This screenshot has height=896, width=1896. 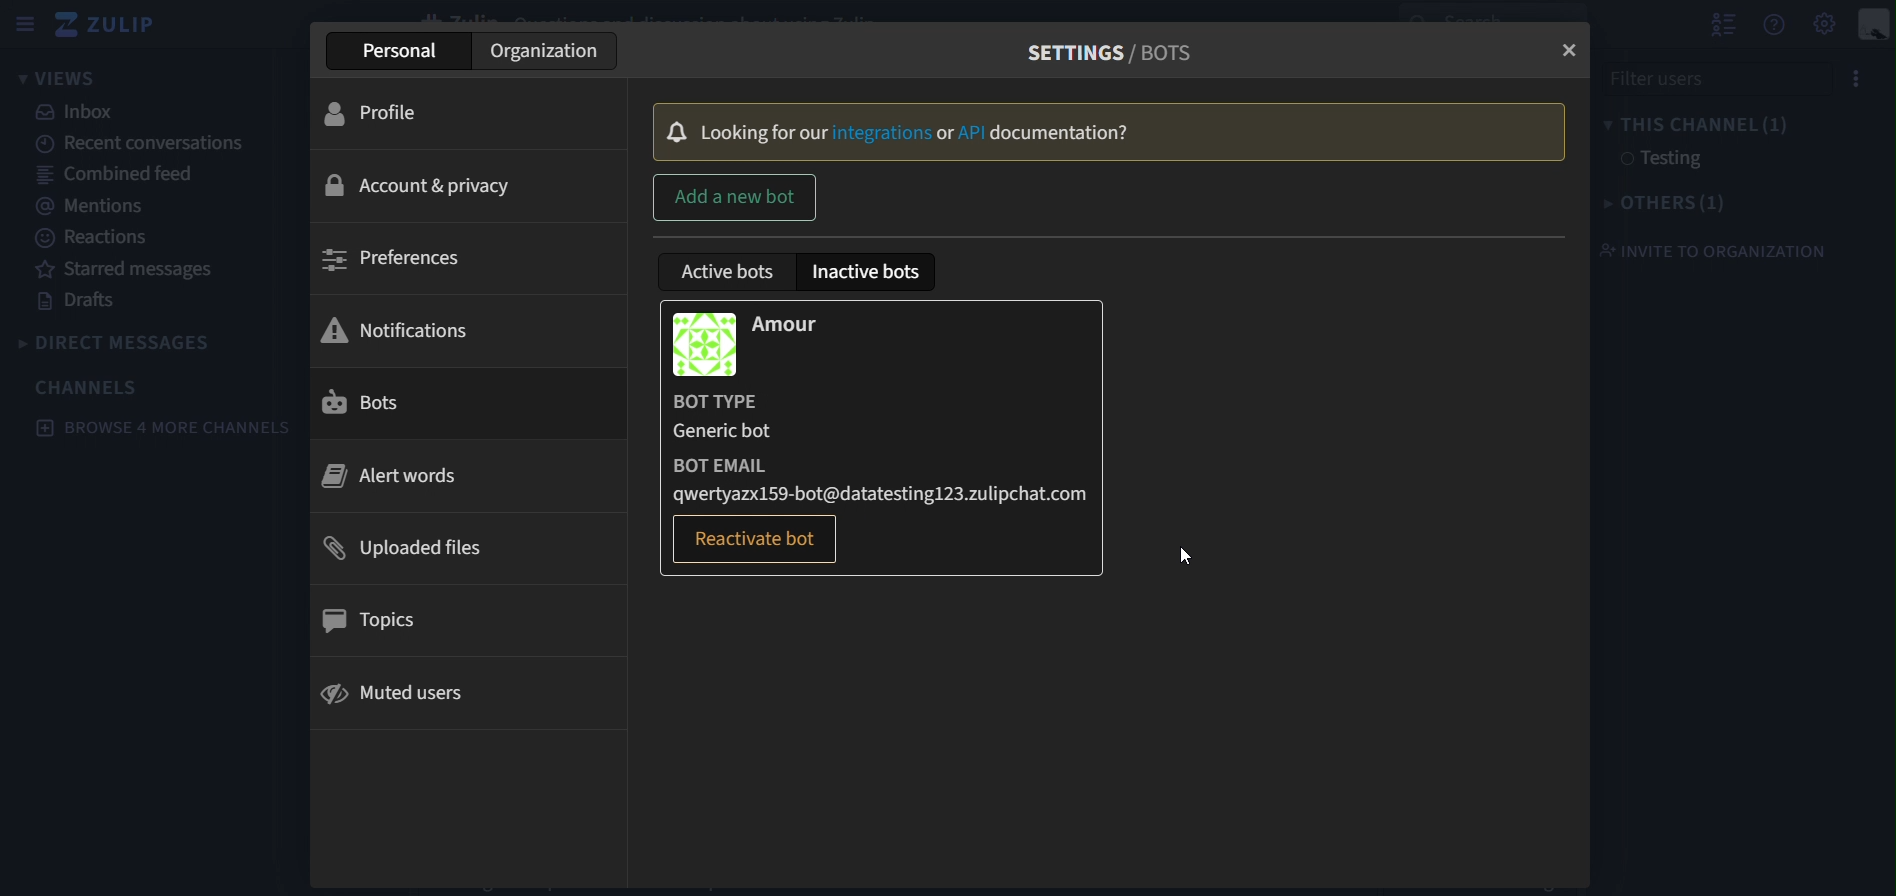 What do you see at coordinates (1875, 26) in the screenshot?
I see `personal menu` at bounding box center [1875, 26].